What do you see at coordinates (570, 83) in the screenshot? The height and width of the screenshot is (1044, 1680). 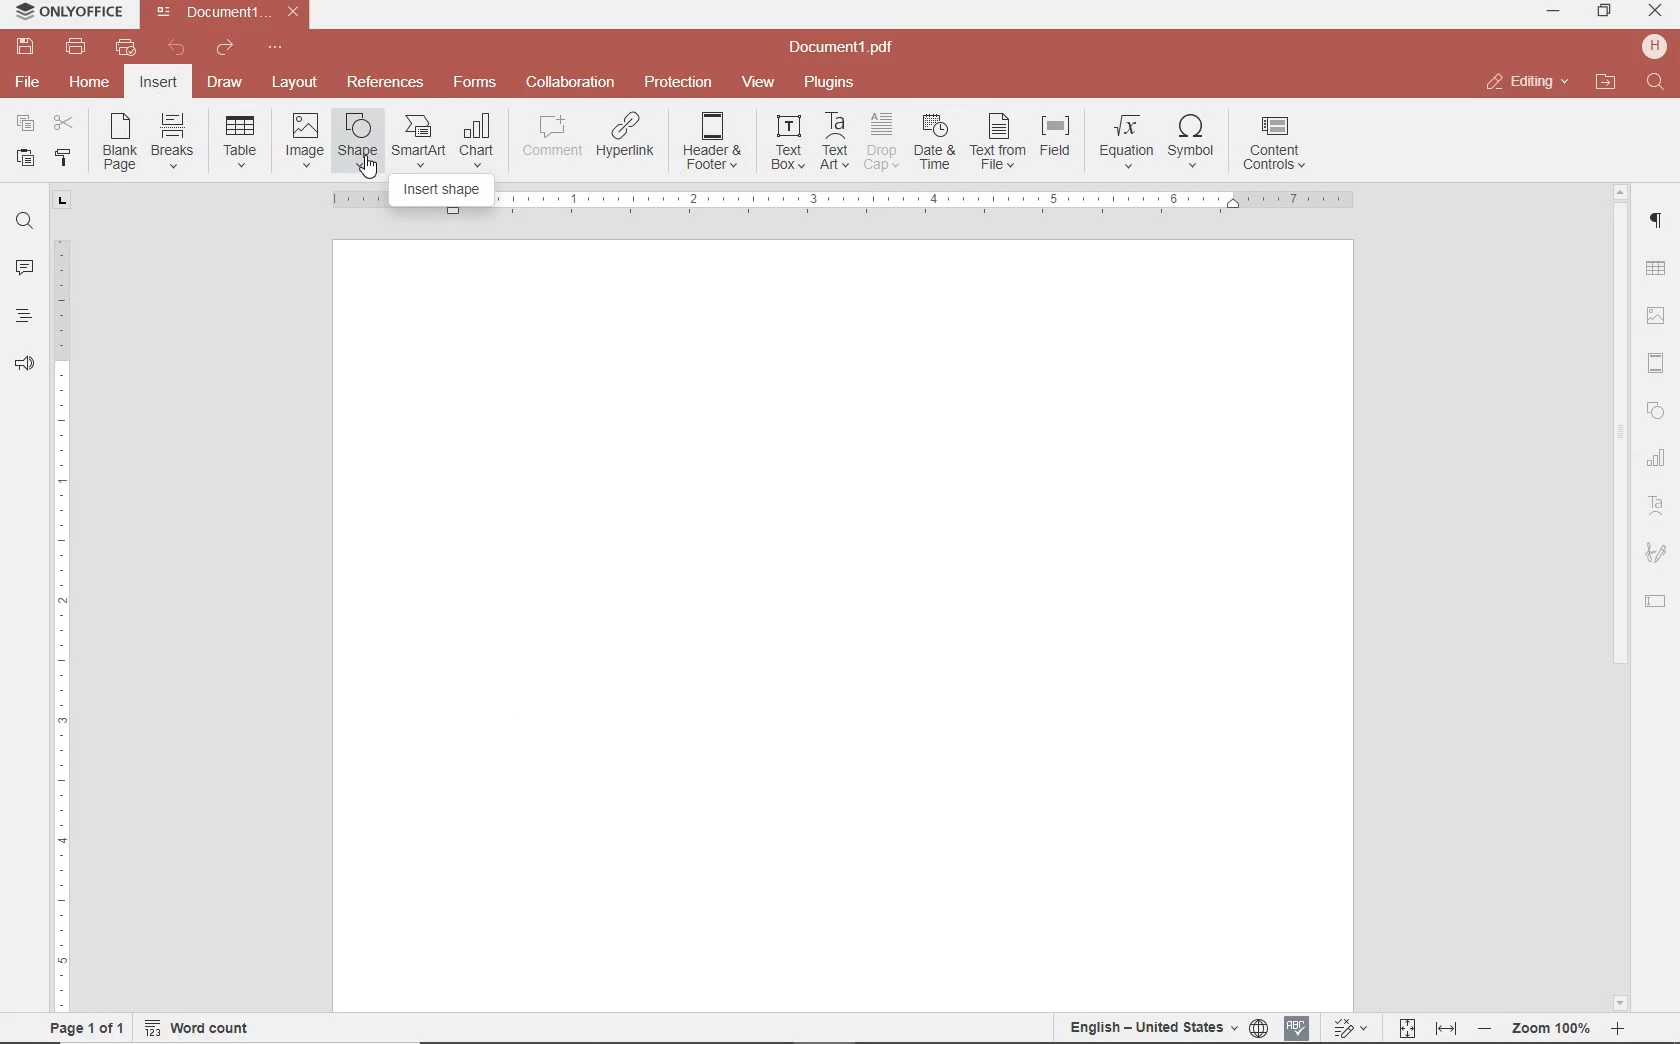 I see `collaboration` at bounding box center [570, 83].